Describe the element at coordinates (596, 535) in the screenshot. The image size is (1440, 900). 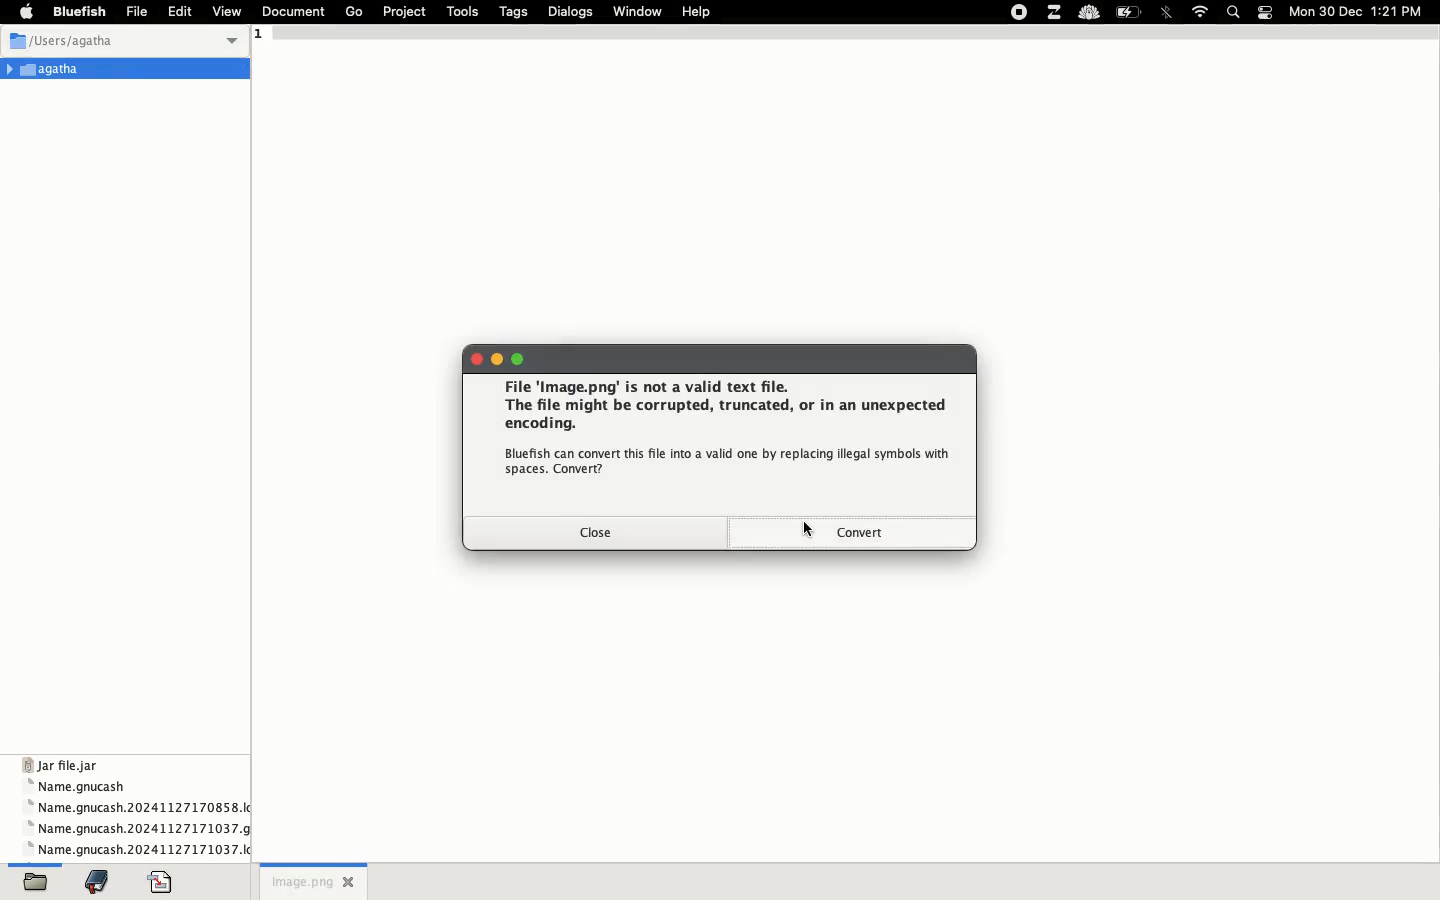
I see `close` at that location.